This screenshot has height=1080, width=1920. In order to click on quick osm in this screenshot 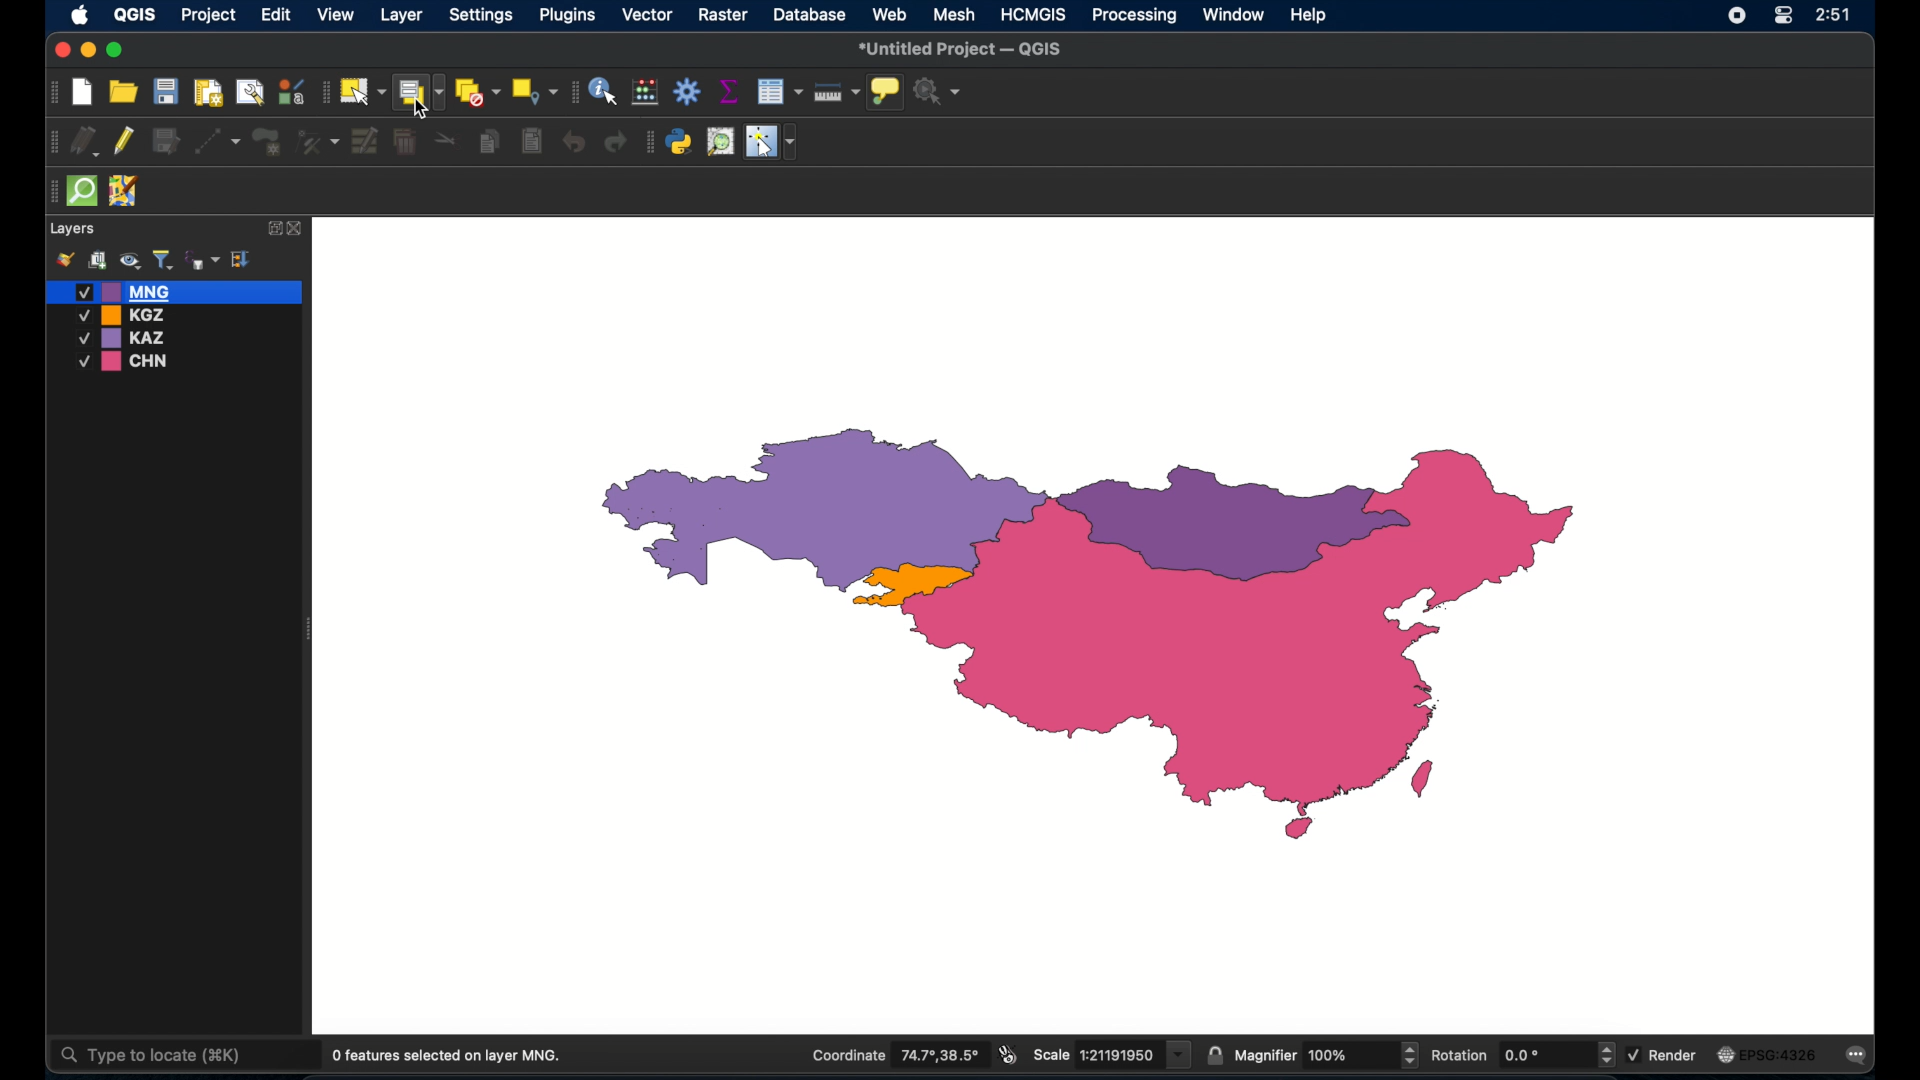, I will do `click(83, 192)`.